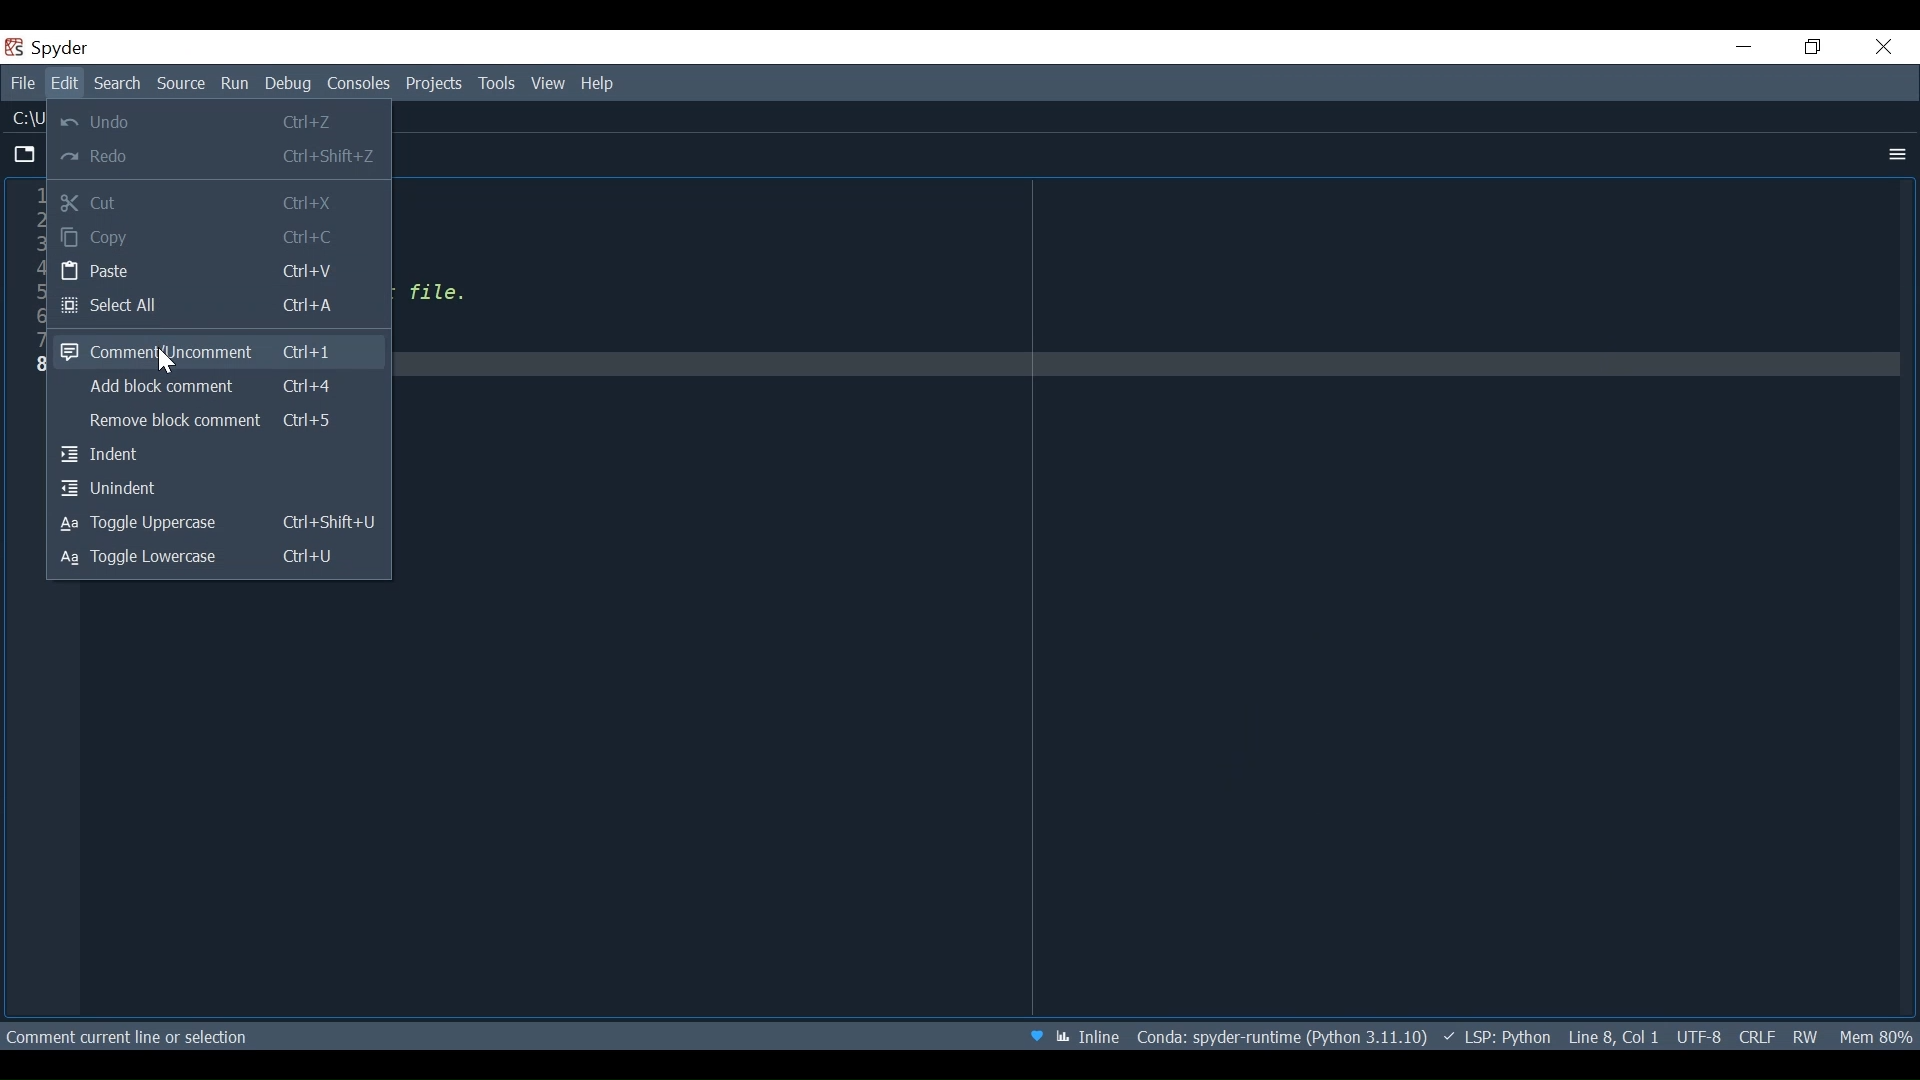 The width and height of the screenshot is (1920, 1080). Describe the element at coordinates (289, 86) in the screenshot. I see `Debug` at that location.